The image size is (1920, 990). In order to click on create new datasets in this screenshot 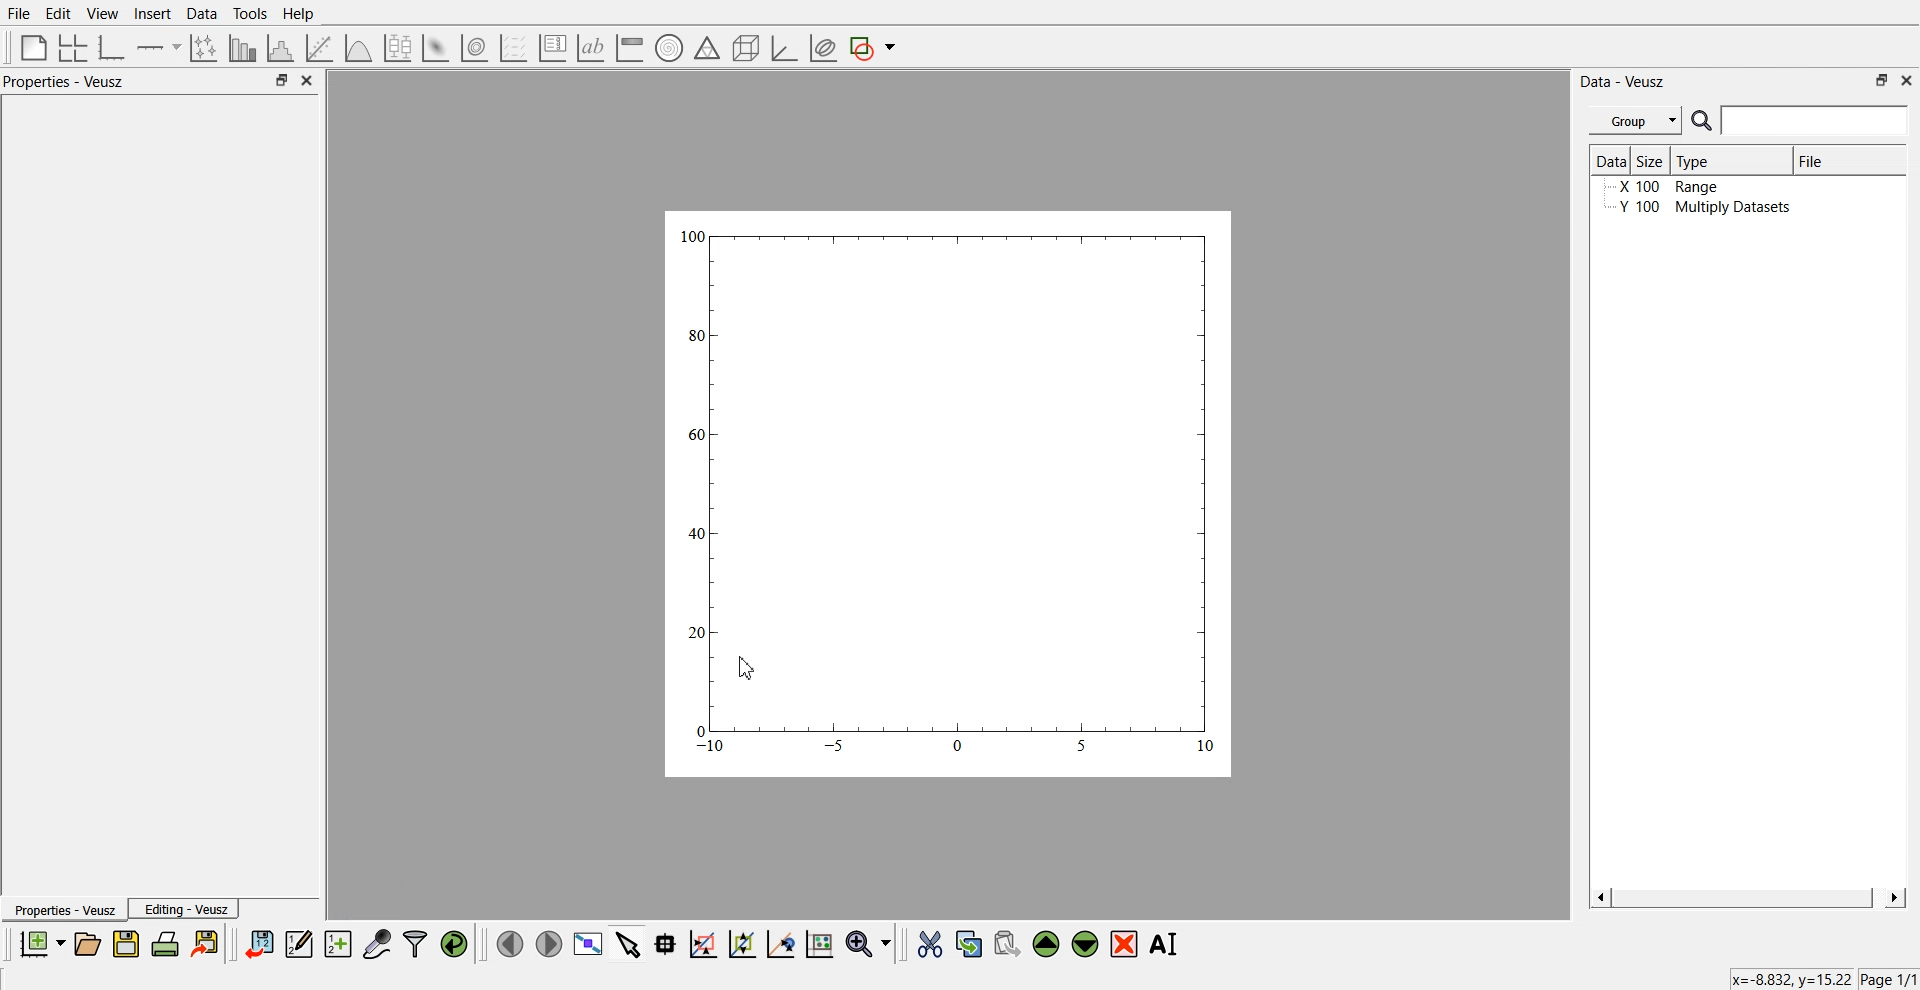, I will do `click(338, 944)`.